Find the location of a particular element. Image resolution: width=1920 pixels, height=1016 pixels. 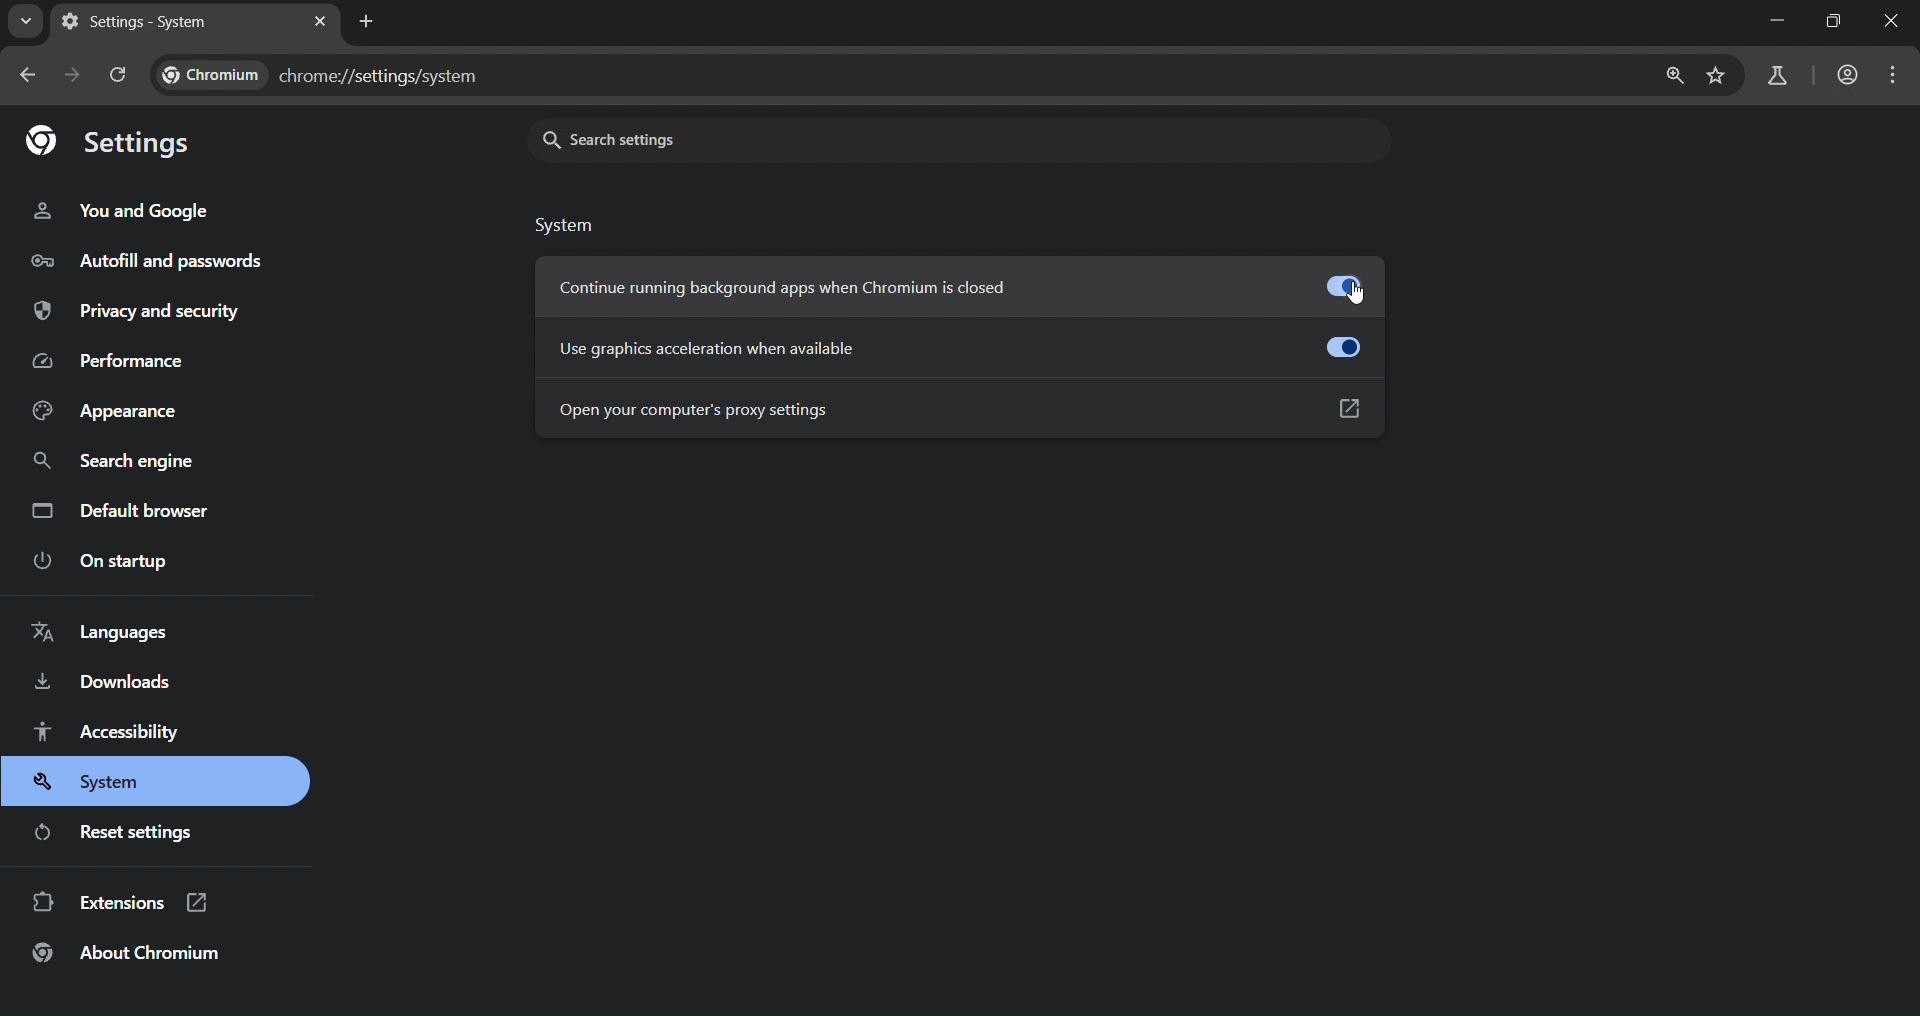

search engine is located at coordinates (119, 458).